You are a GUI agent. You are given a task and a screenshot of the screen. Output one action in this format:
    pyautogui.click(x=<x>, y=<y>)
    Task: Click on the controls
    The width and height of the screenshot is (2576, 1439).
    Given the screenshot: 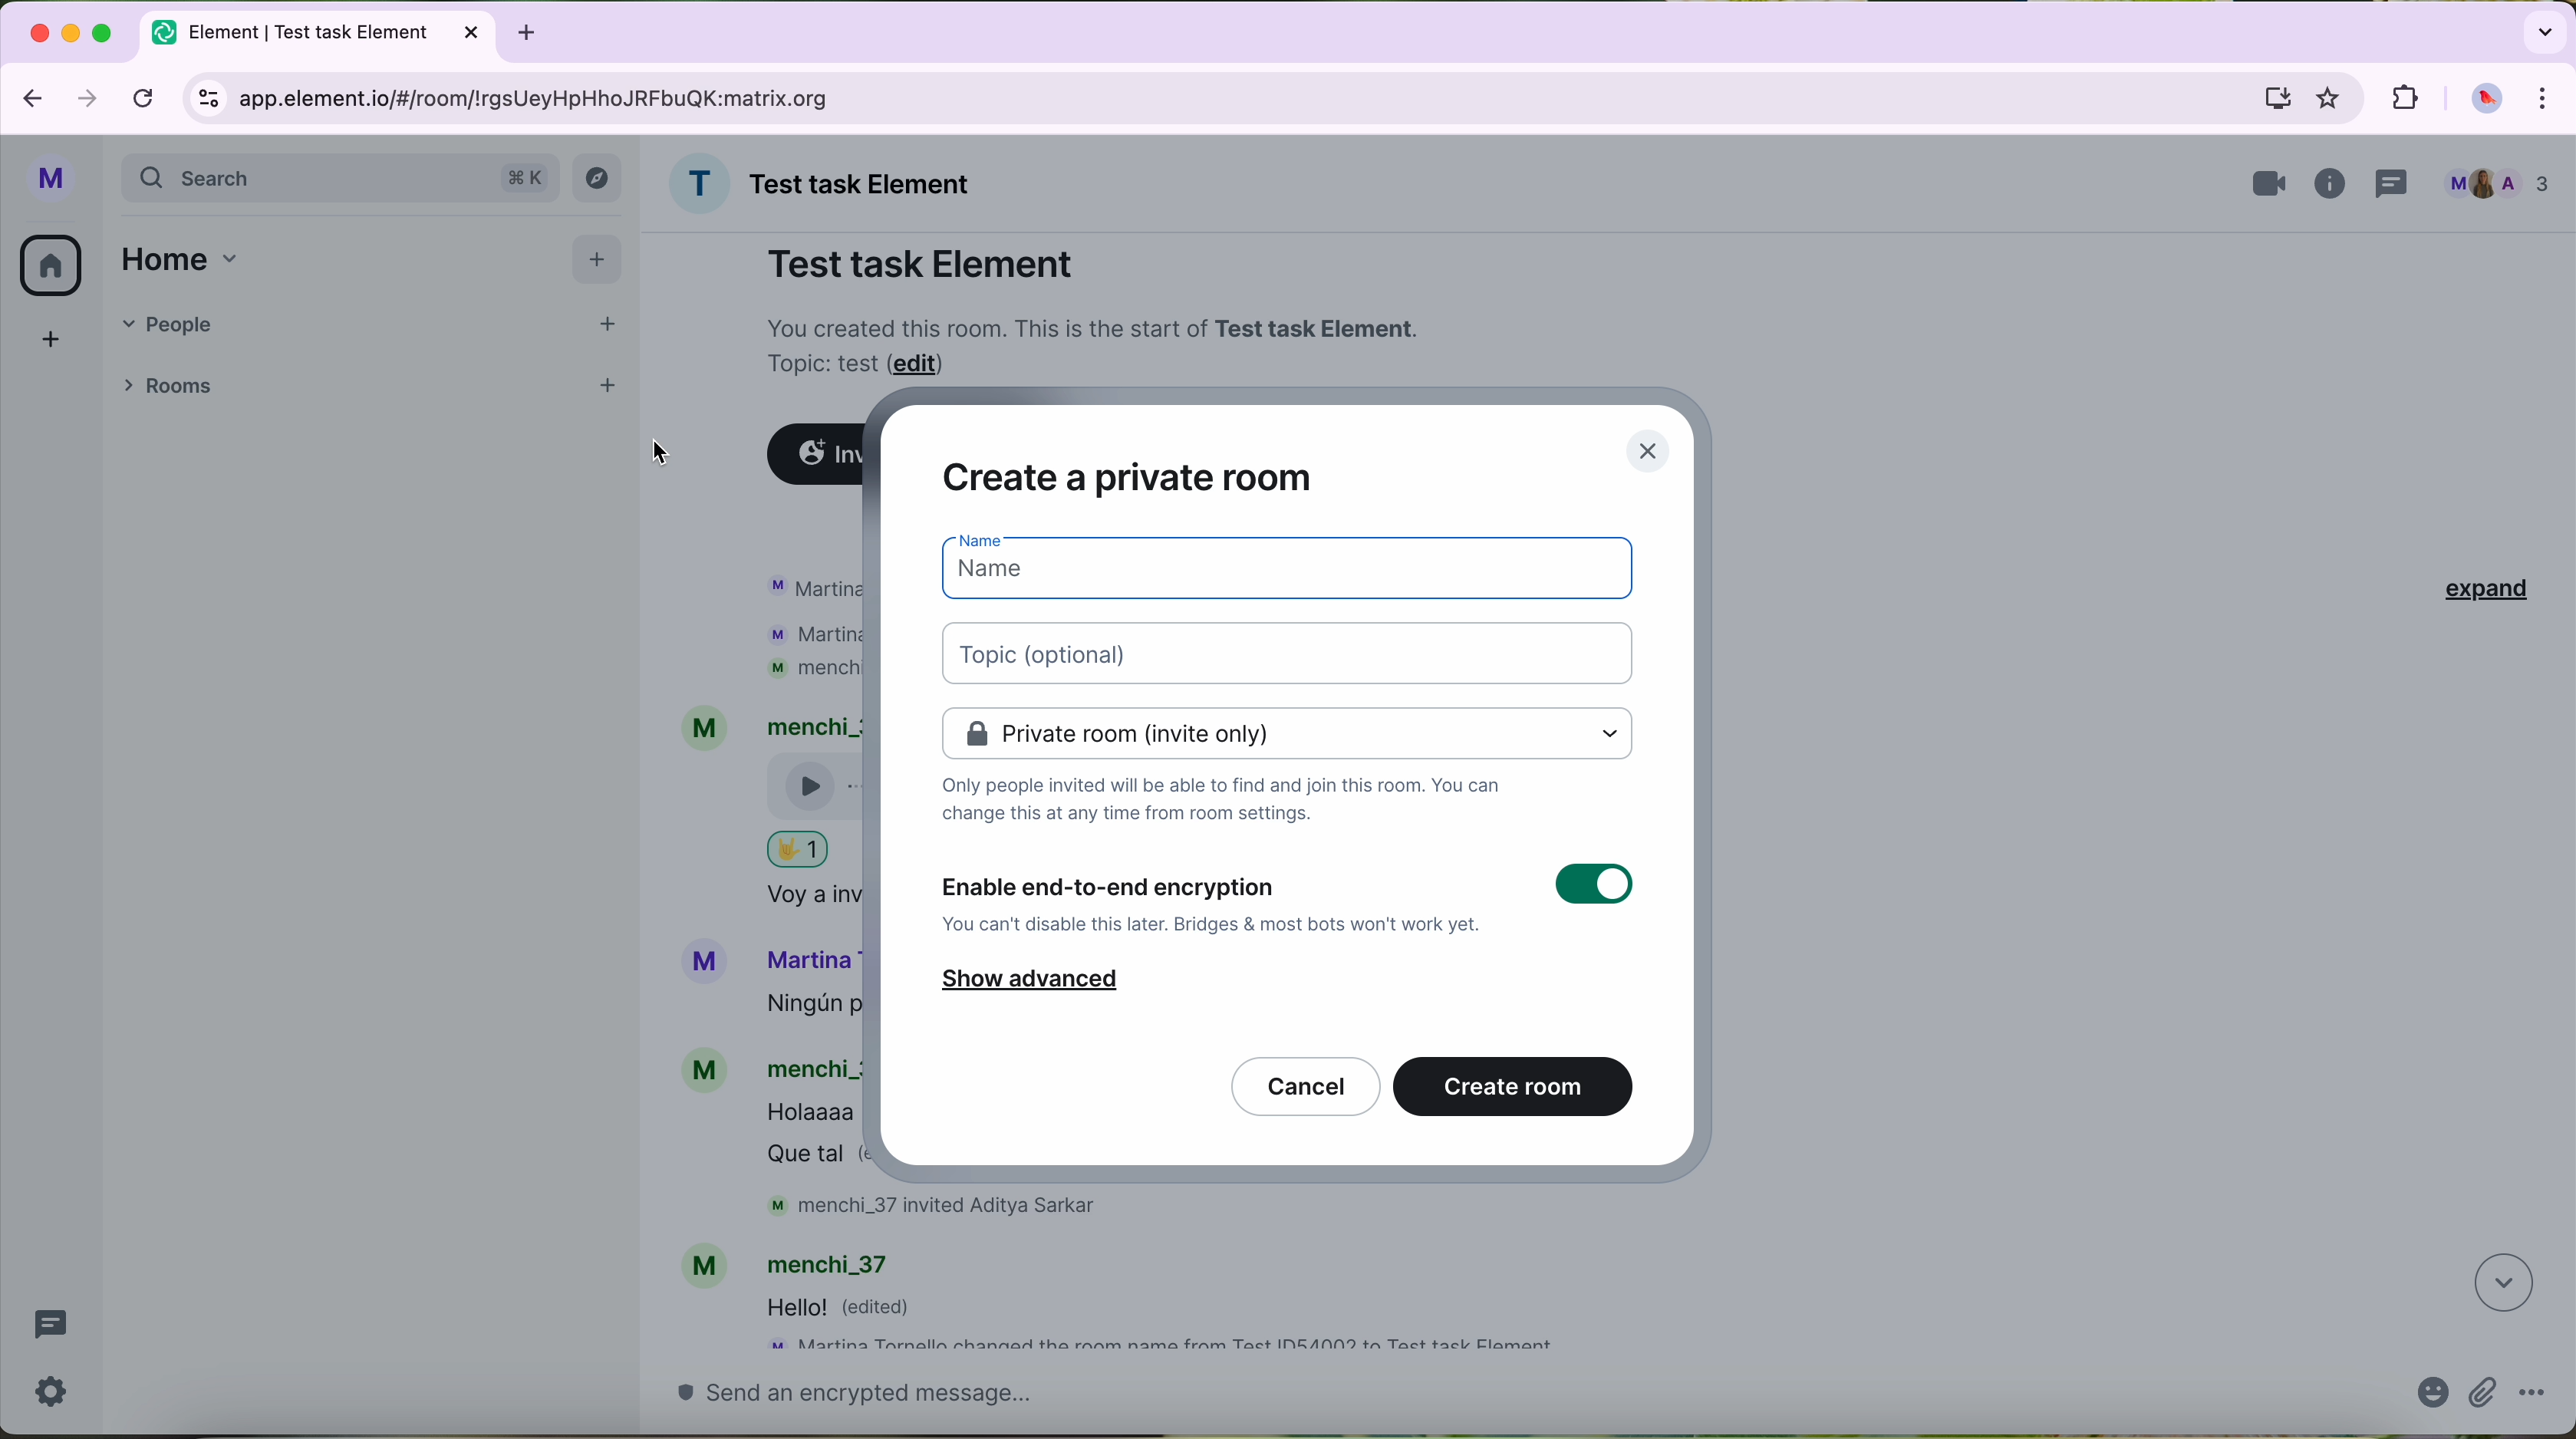 What is the action you would take?
    pyautogui.click(x=209, y=101)
    